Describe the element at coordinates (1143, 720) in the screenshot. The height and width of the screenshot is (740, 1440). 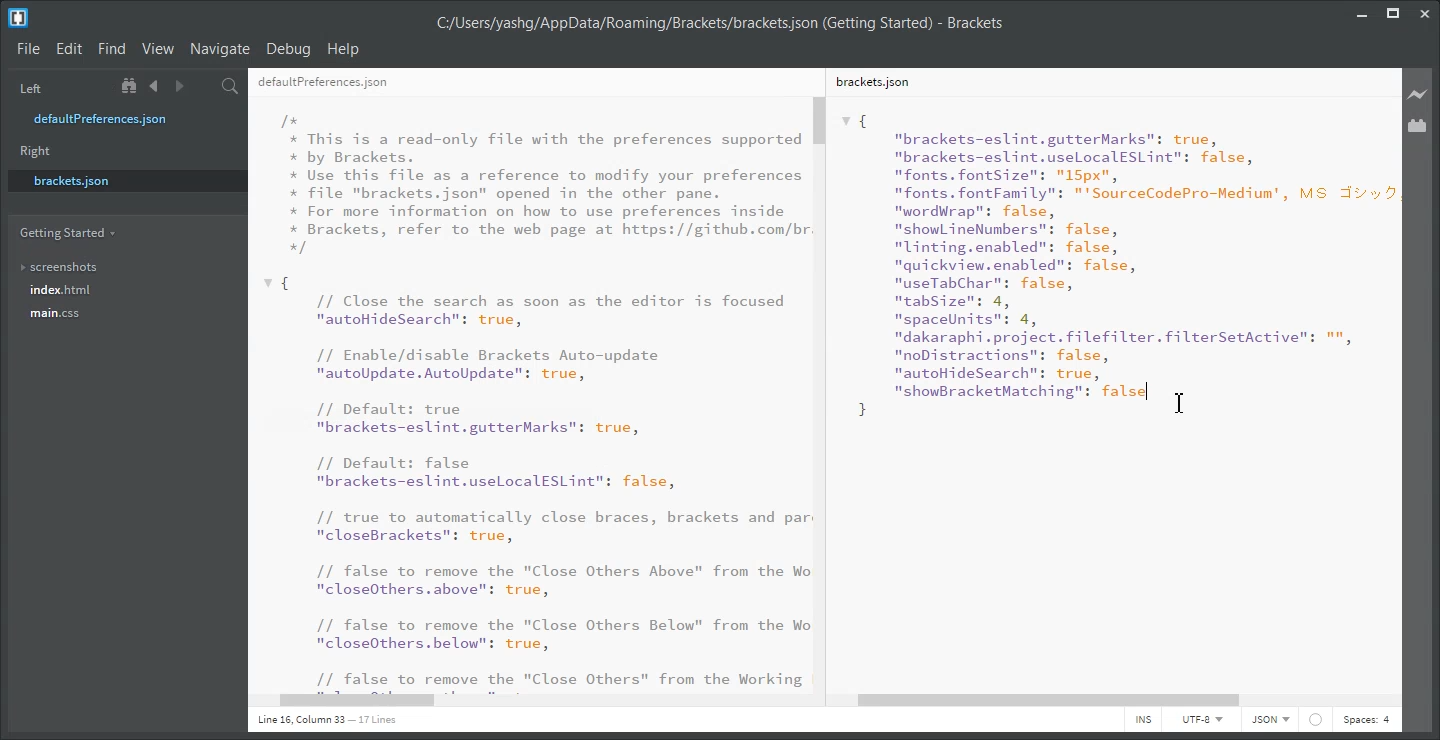
I see `INS` at that location.